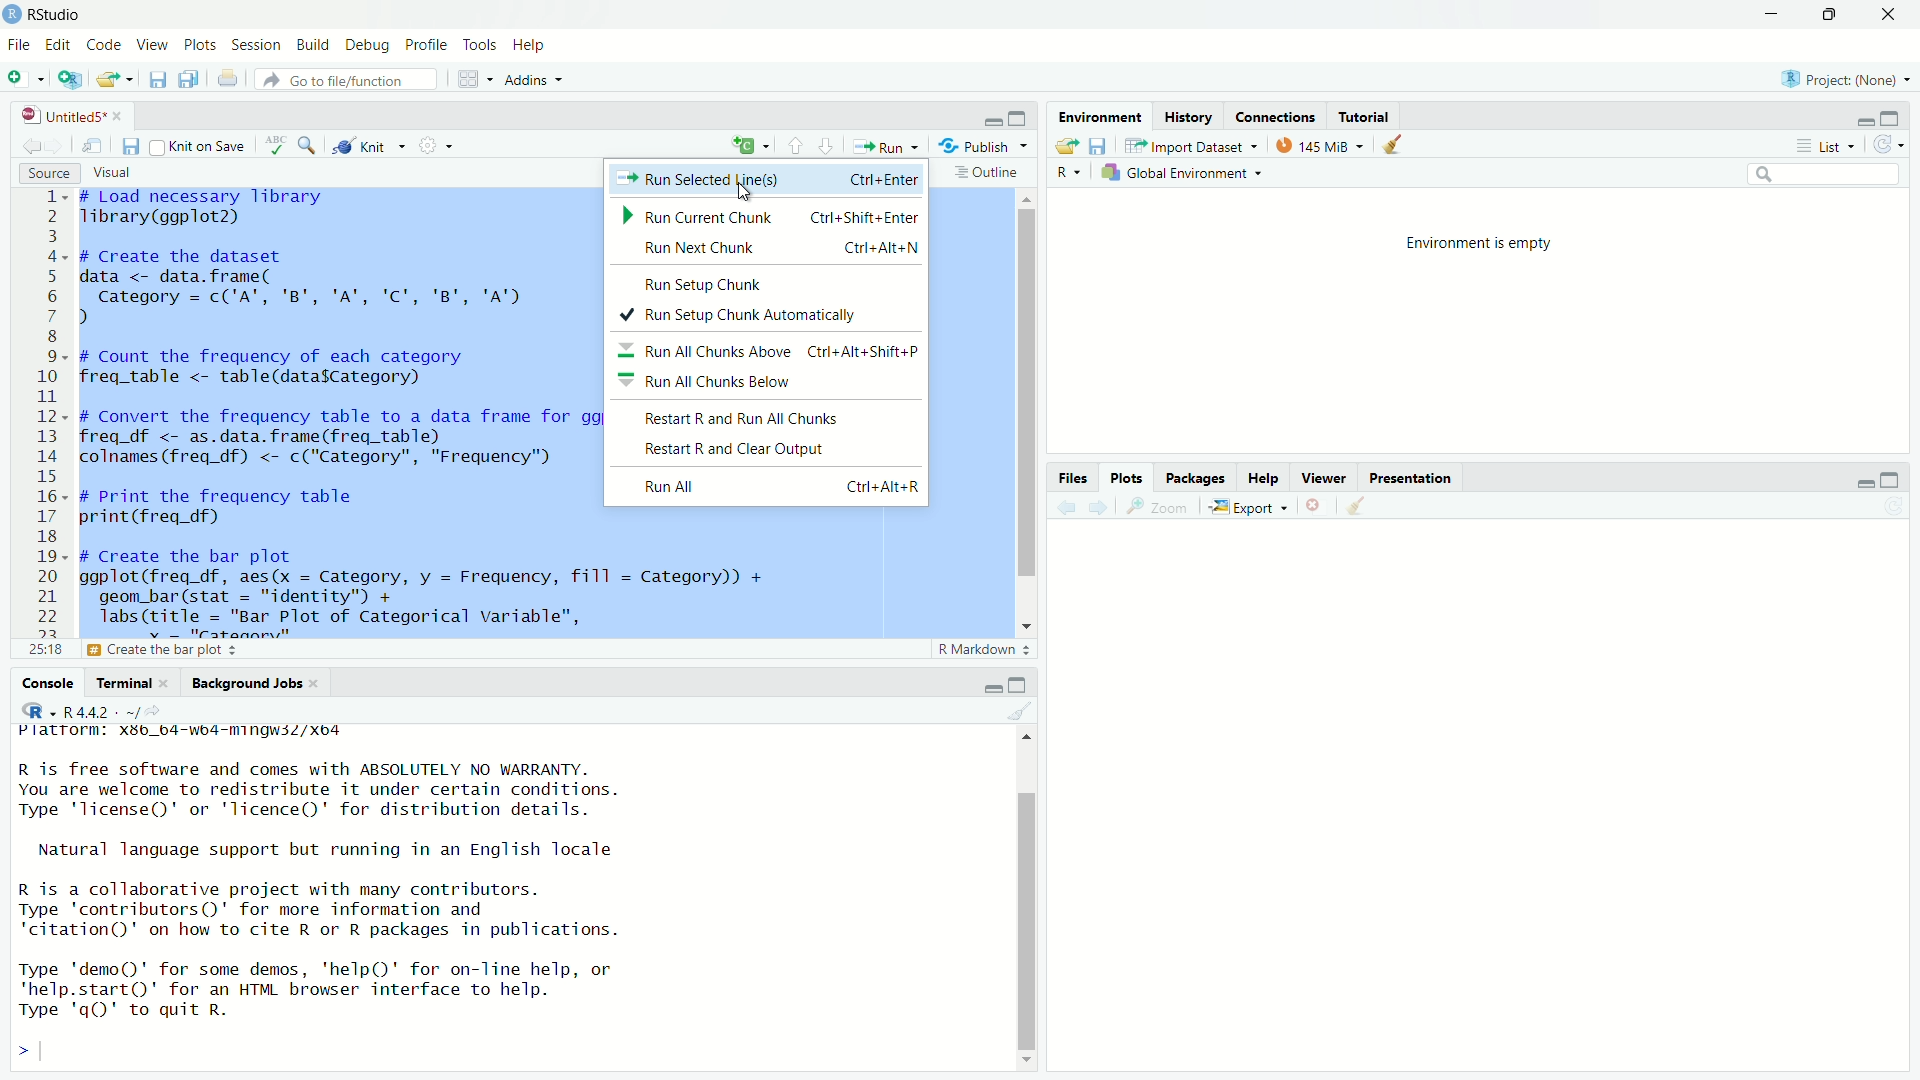 The height and width of the screenshot is (1080, 1920). Describe the element at coordinates (351, 893) in the screenshot. I see `R is free software and comes with ABSOLUTELY NO WARRANTY.You are welcome to redistribute it under certain conditions.Type 'license()' or 'licence()' for distribution details.Natural language support but running in an English localeR is a collaborative project with many contributors.Type 'contributors()' for more information and"citation()' on how to cite R or R packages in publications.Type 'demo()' for some demos, 'help()' for on-Tine help, or'help.start()"' for an HTML browser interface to help.Type 'qQ' to quit R.` at that location.